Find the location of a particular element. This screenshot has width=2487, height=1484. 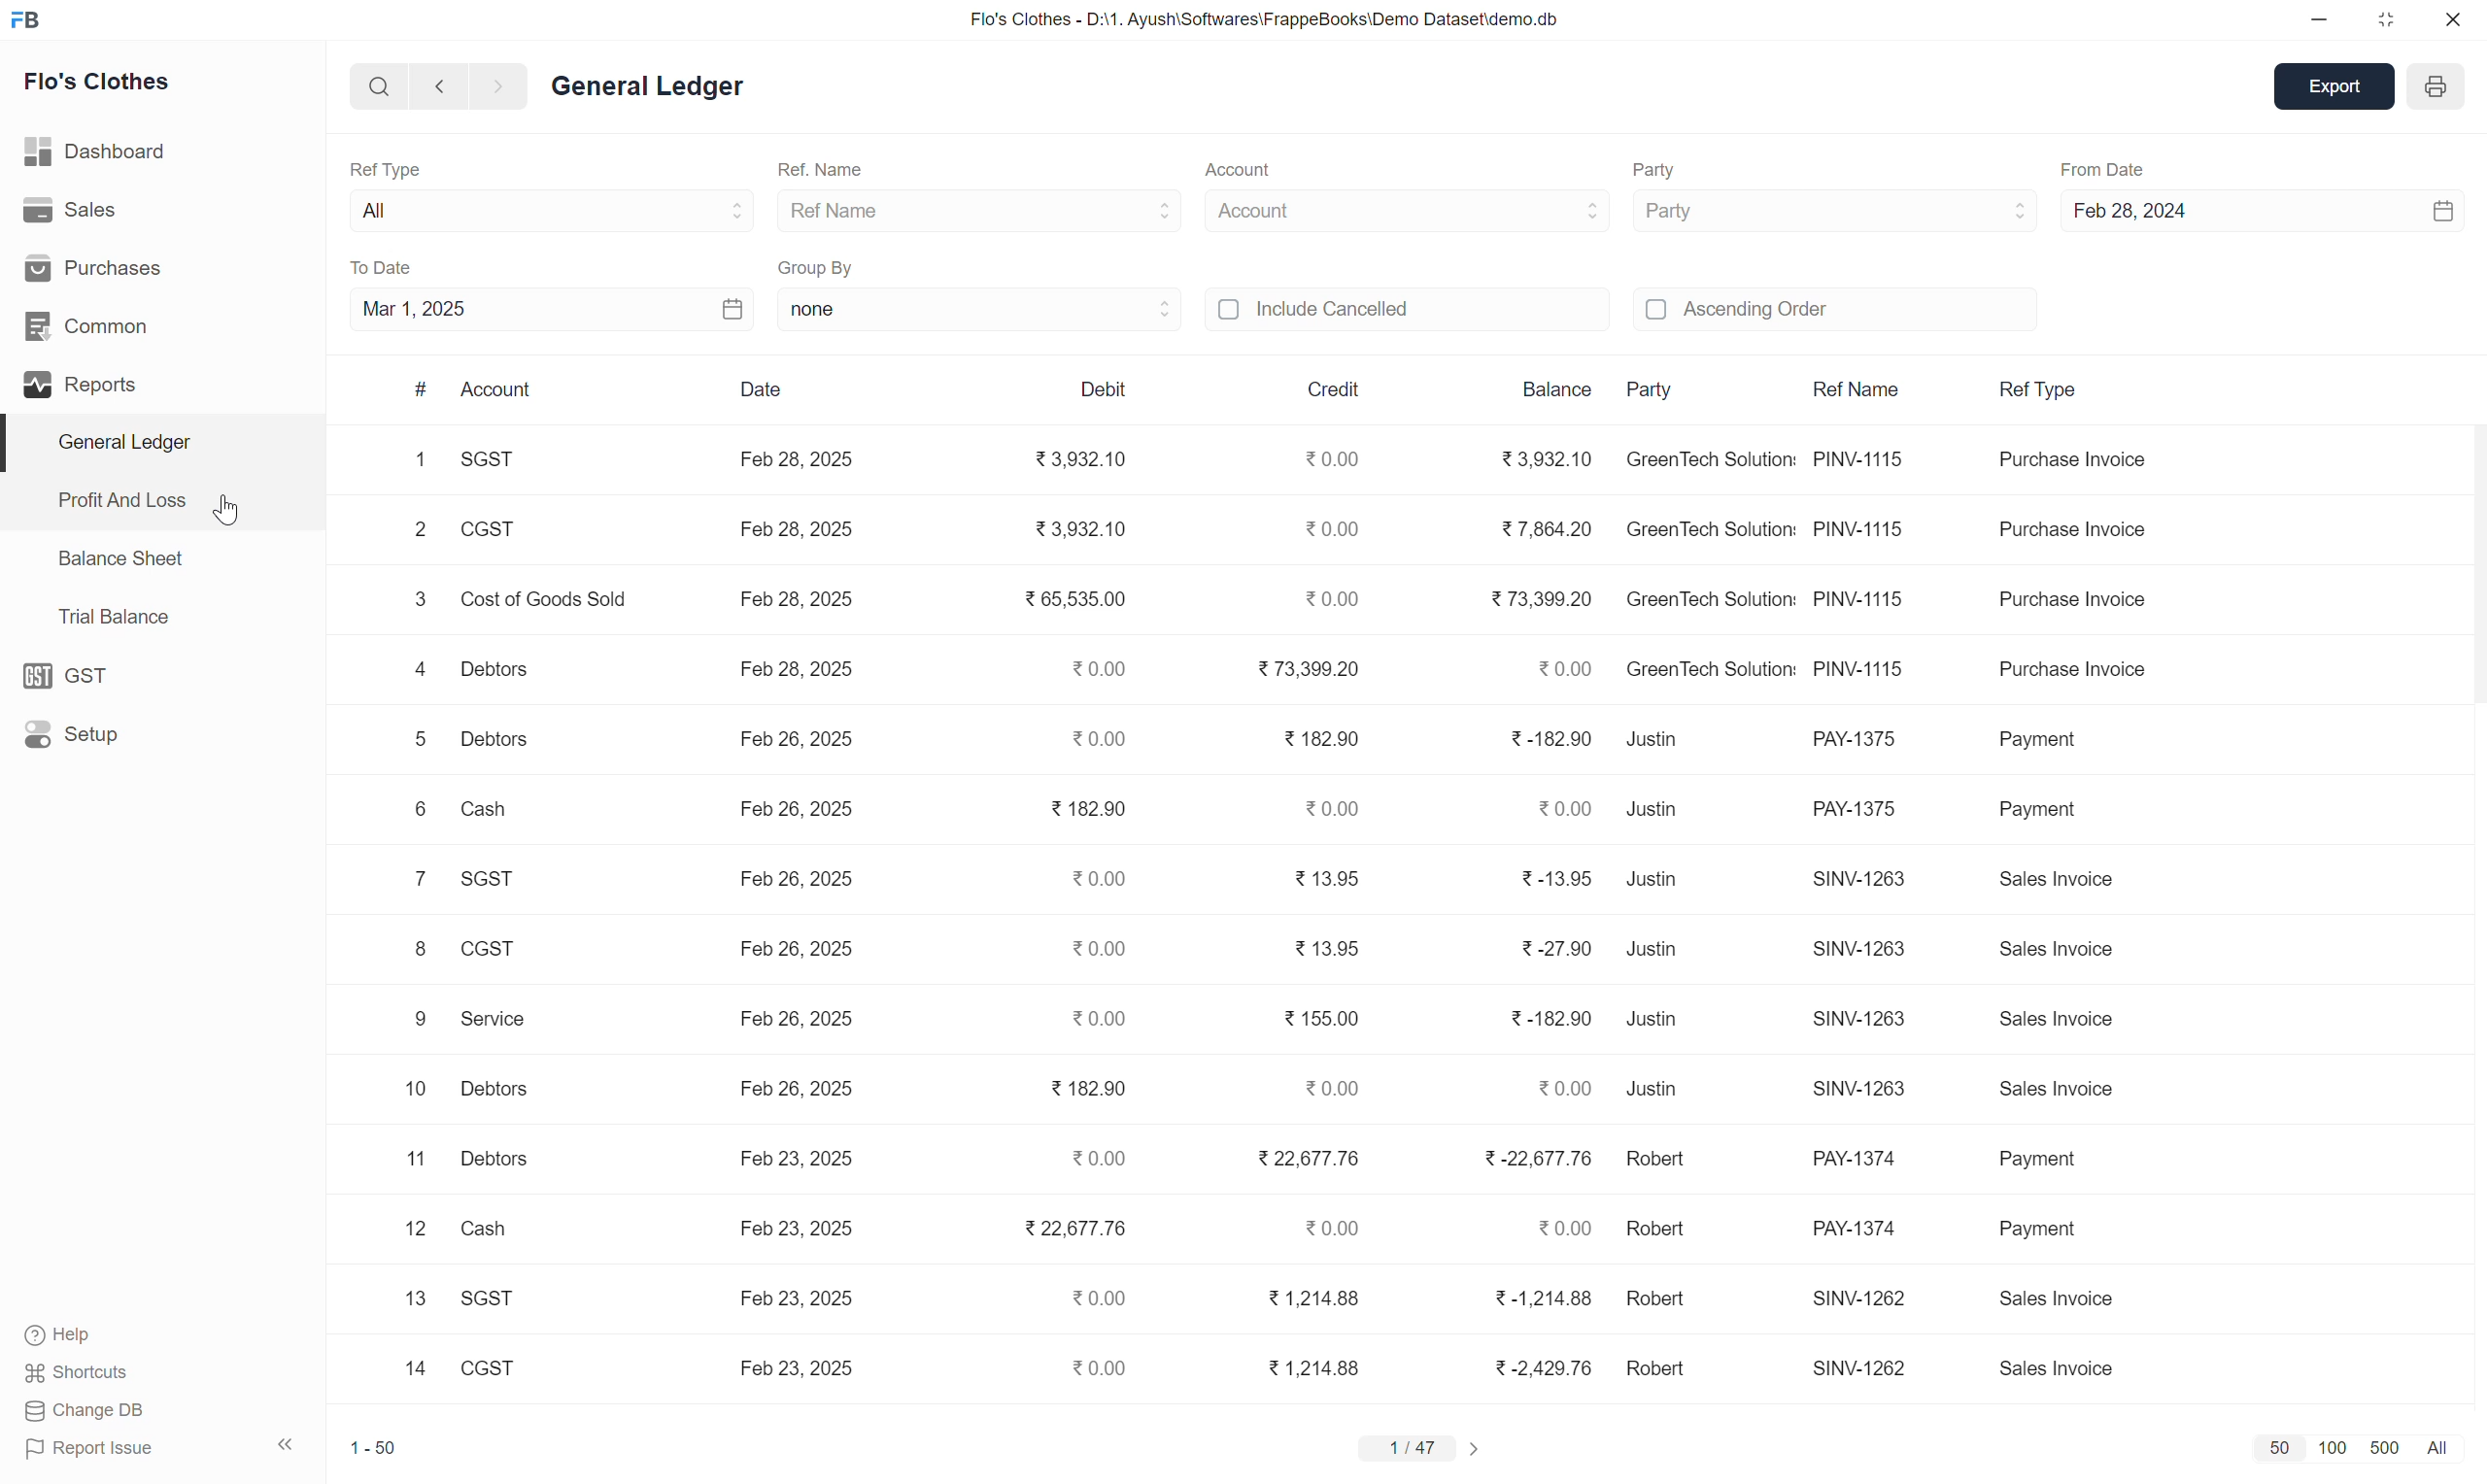

Account is located at coordinates (502, 384).